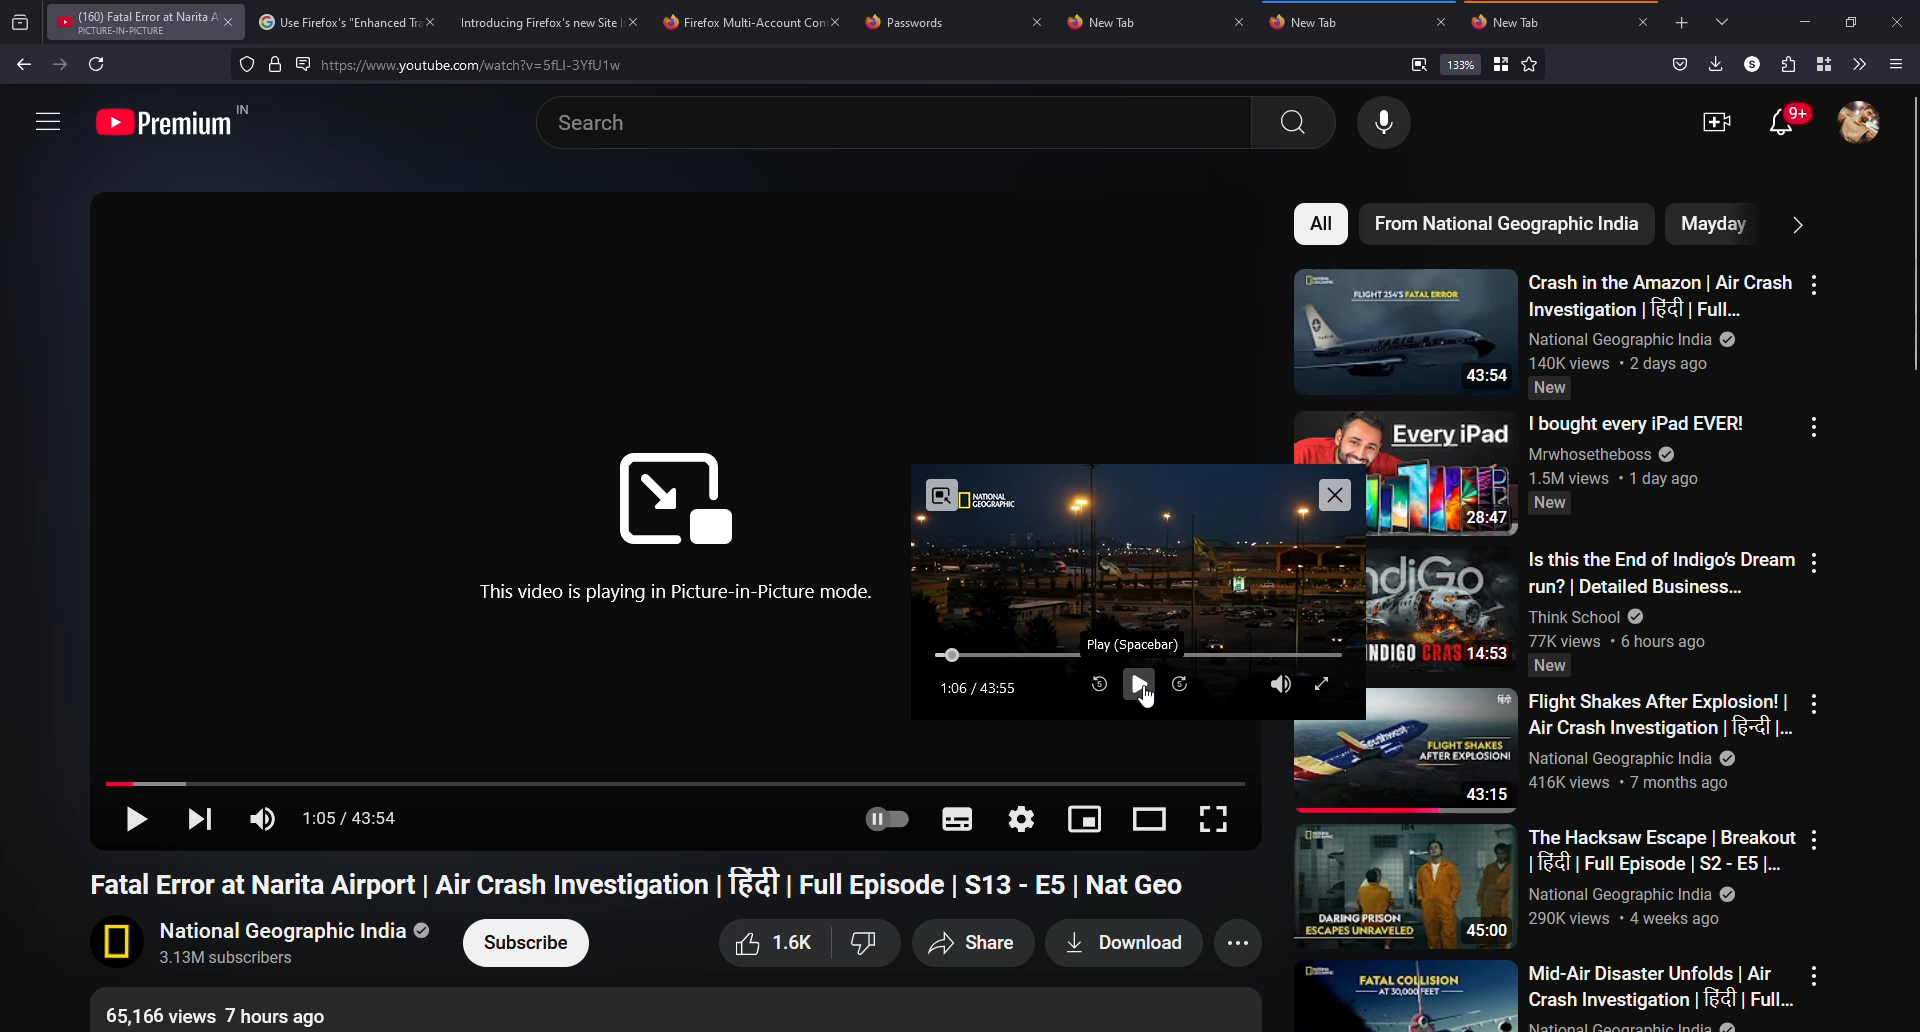  What do you see at coordinates (1024, 817) in the screenshot?
I see `settings` at bounding box center [1024, 817].